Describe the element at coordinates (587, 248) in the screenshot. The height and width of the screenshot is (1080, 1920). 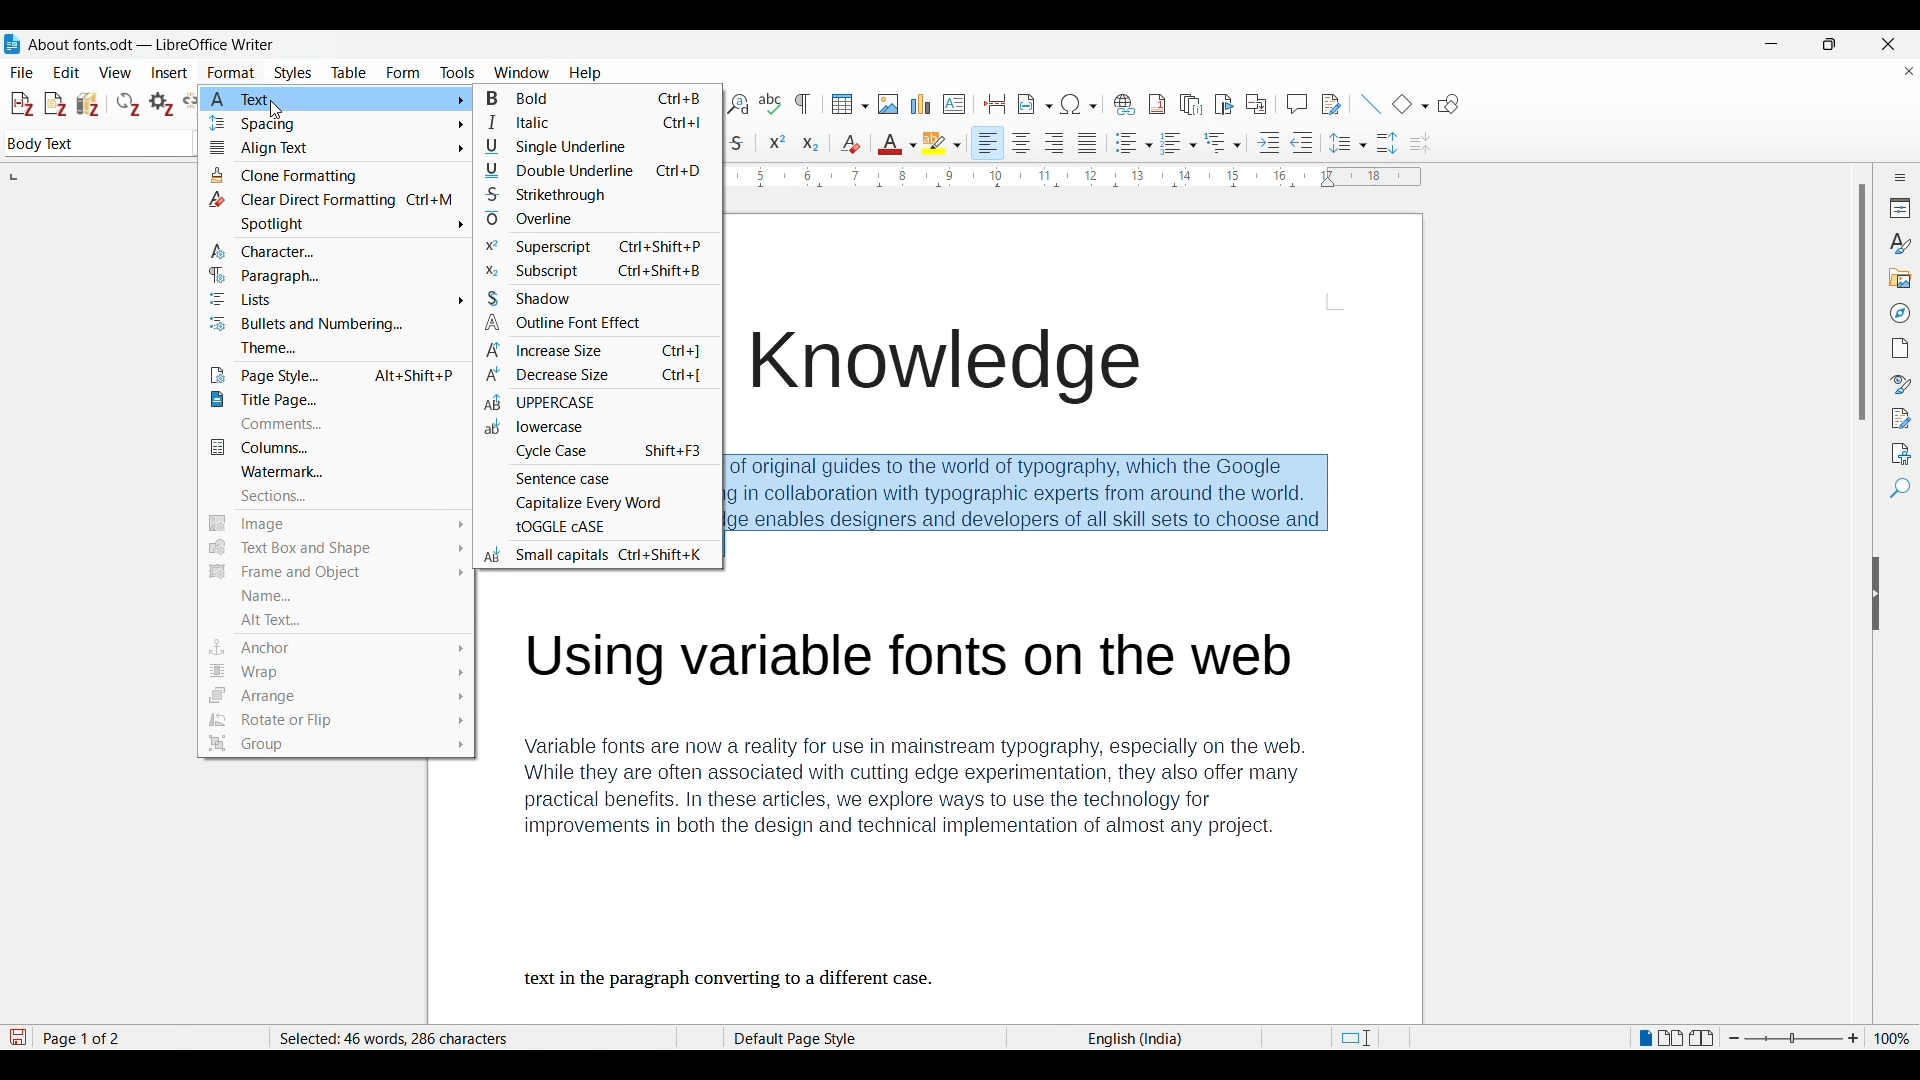
I see `Superscript` at that location.